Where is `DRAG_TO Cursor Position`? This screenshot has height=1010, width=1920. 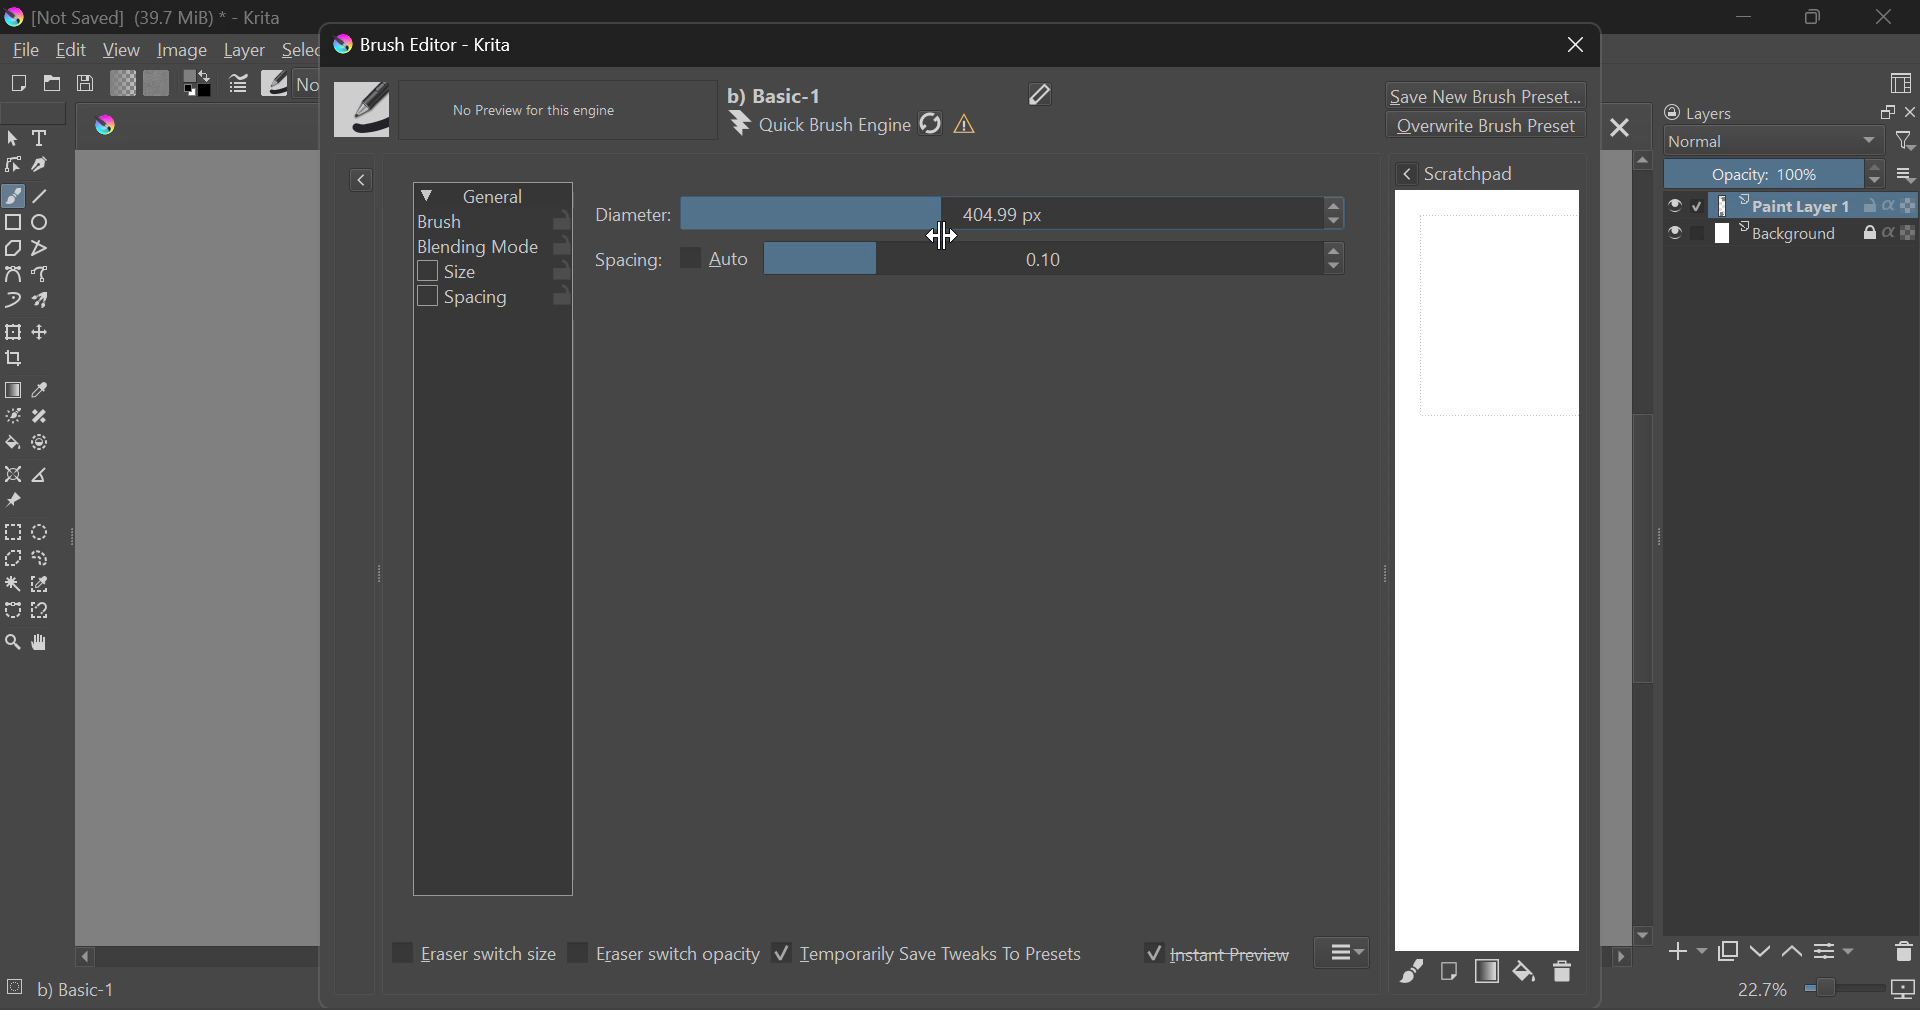 DRAG_TO Cursor Position is located at coordinates (942, 209).